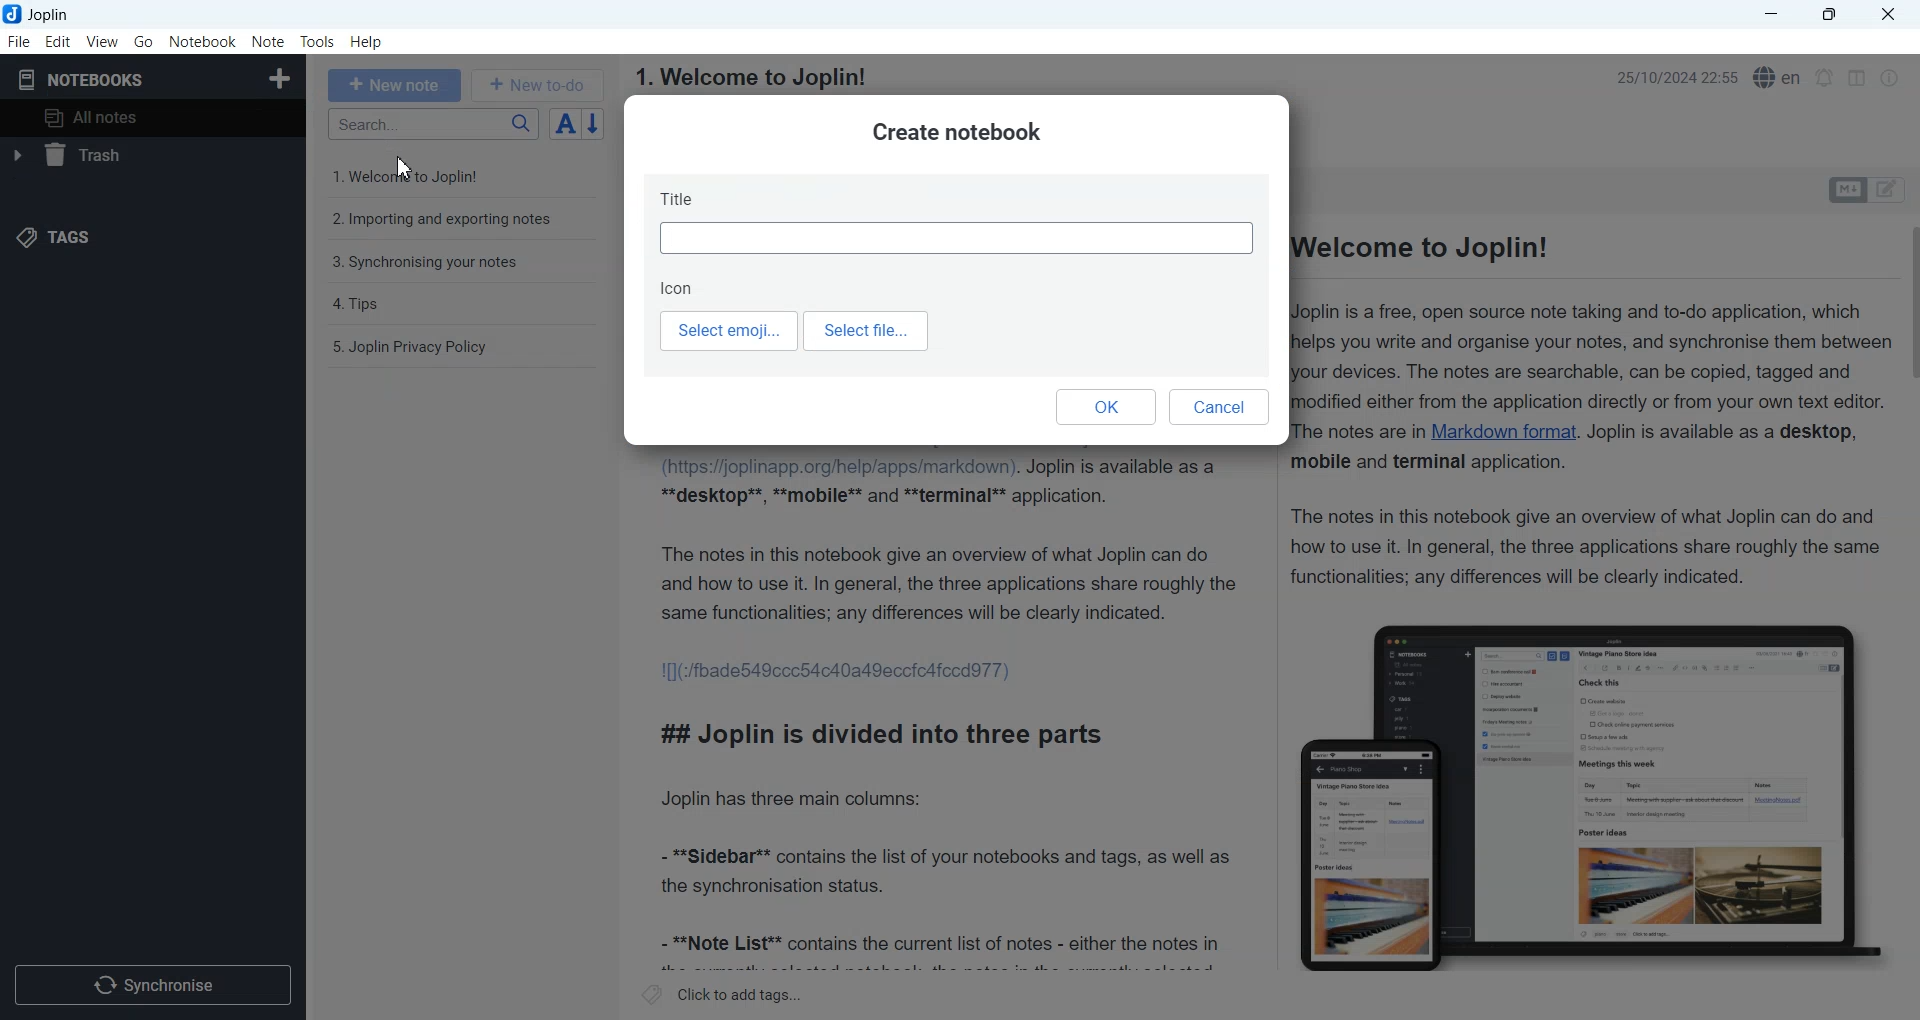  Describe the element at coordinates (565, 123) in the screenshot. I see `Toggle sort order field` at that location.